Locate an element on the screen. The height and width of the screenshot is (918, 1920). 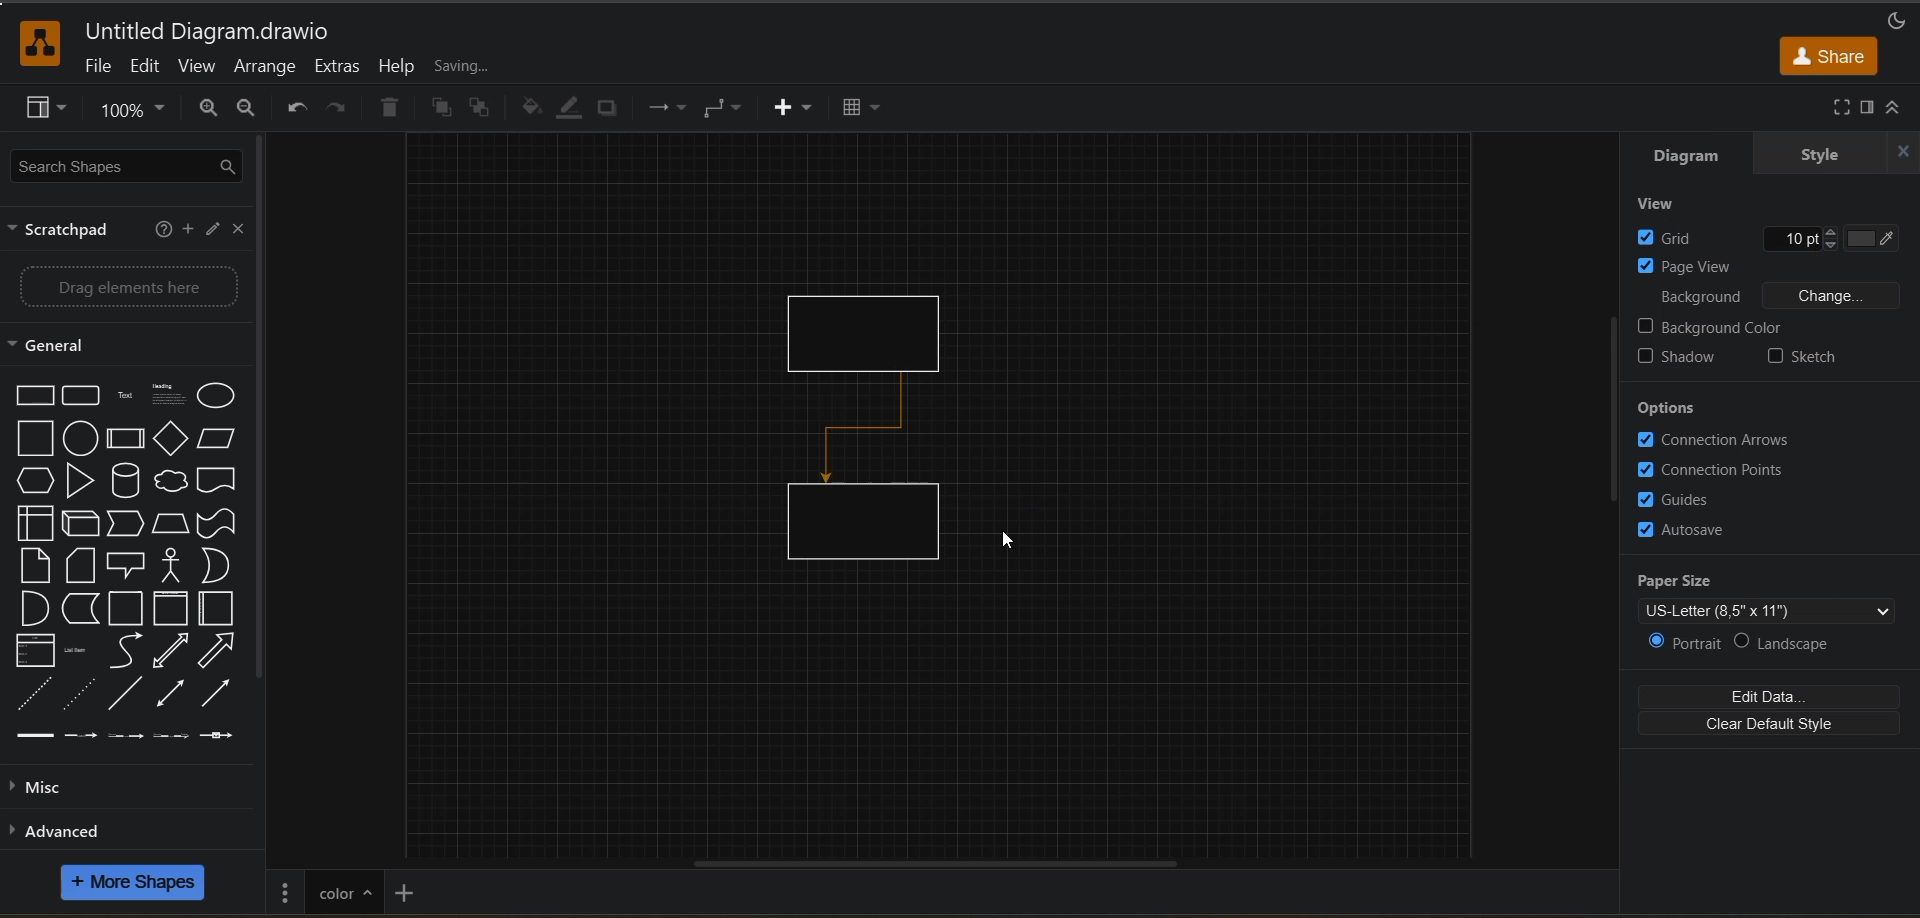
Arrow is located at coordinates (219, 650).